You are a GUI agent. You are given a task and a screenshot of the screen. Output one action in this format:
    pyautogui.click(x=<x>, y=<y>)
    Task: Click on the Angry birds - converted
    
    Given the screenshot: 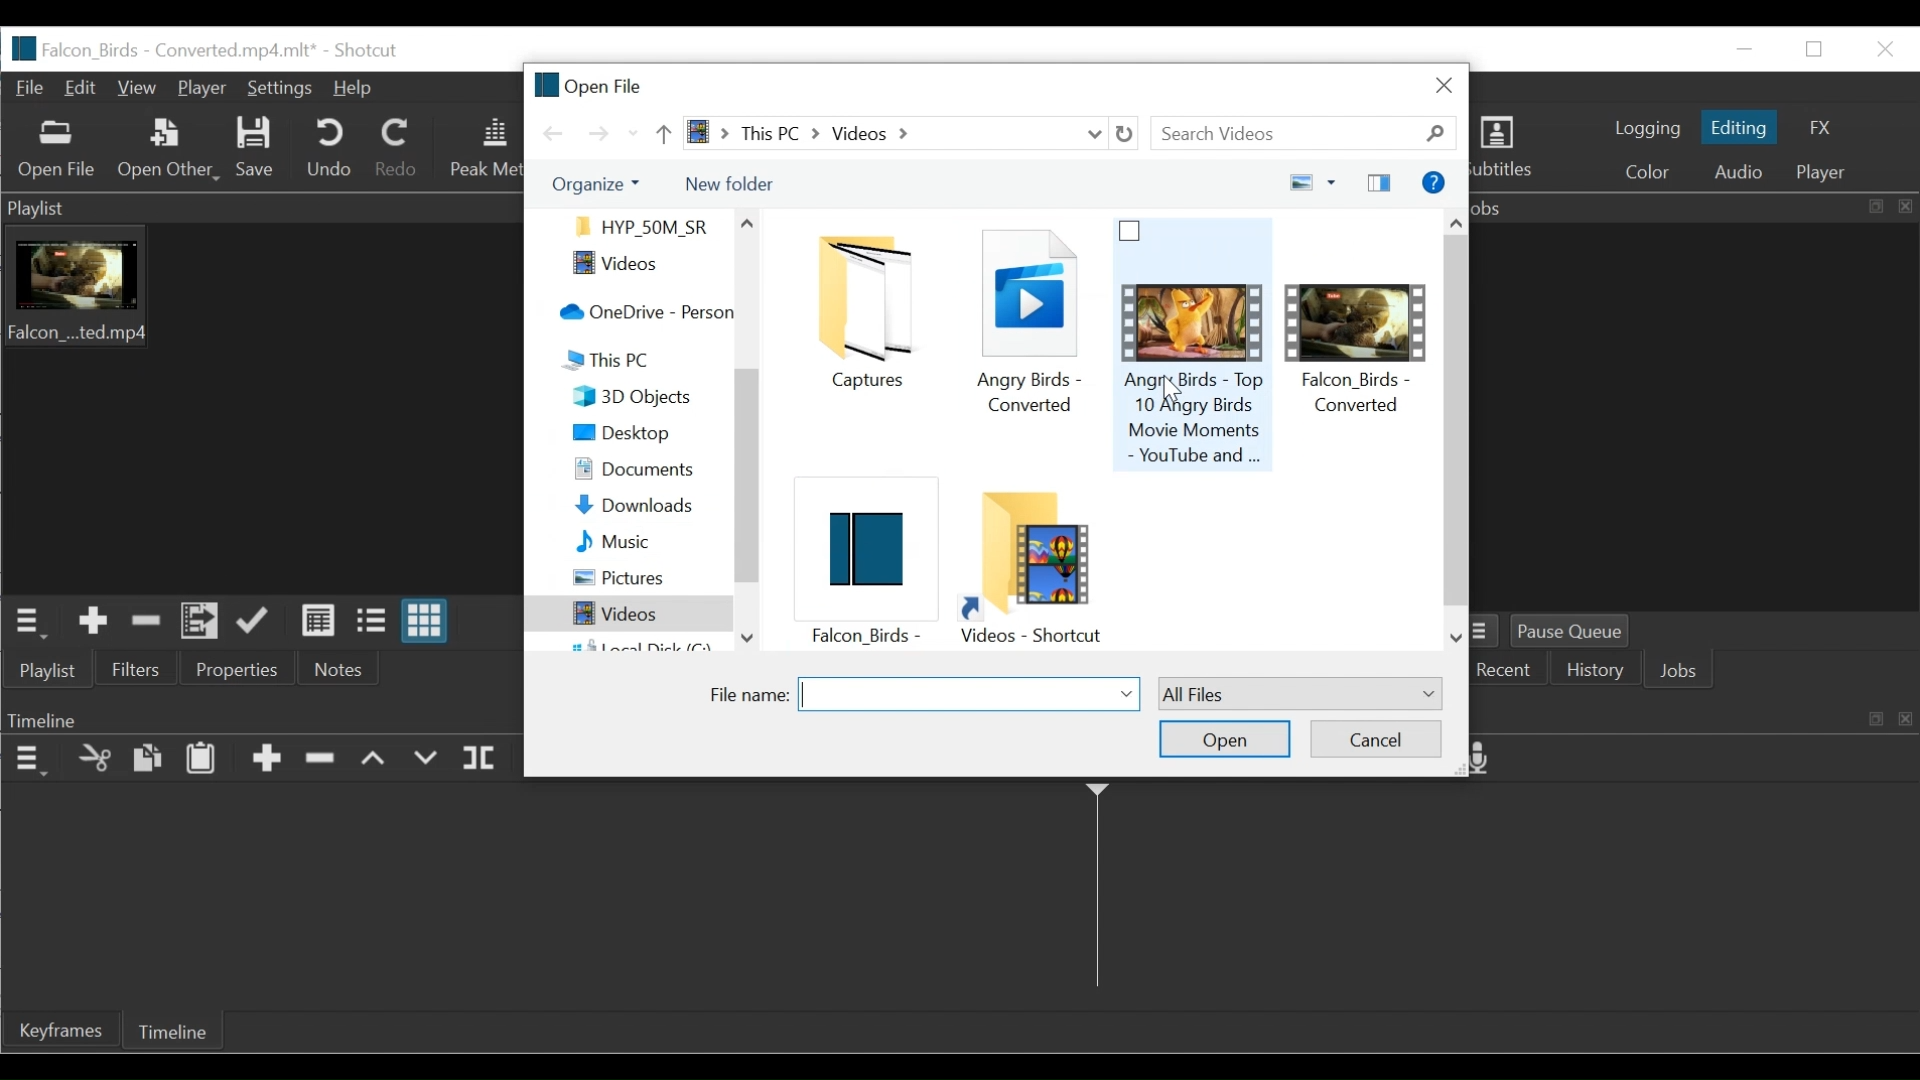 What is the action you would take?
    pyautogui.click(x=1026, y=328)
    